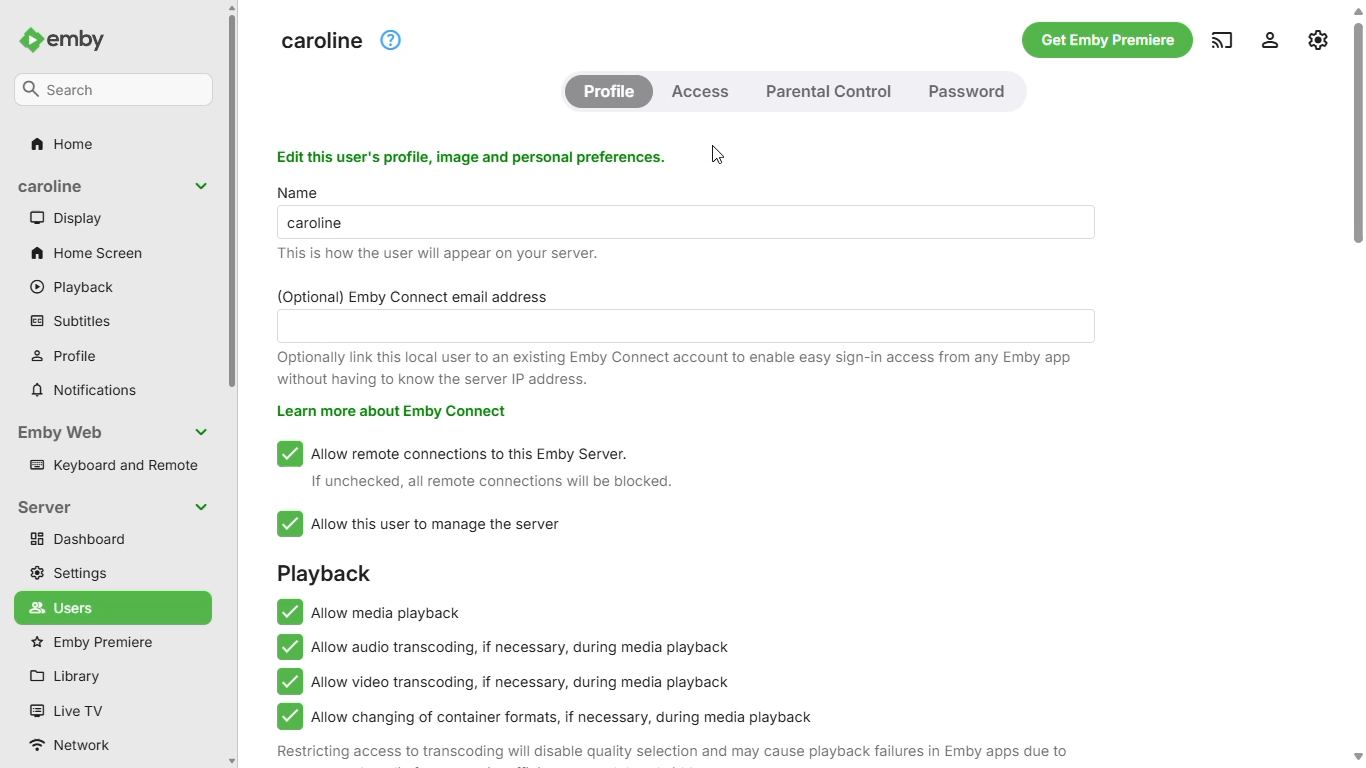 This screenshot has width=1366, height=768. What do you see at coordinates (438, 254) in the screenshot?
I see `this is how the user will appear on your server` at bounding box center [438, 254].